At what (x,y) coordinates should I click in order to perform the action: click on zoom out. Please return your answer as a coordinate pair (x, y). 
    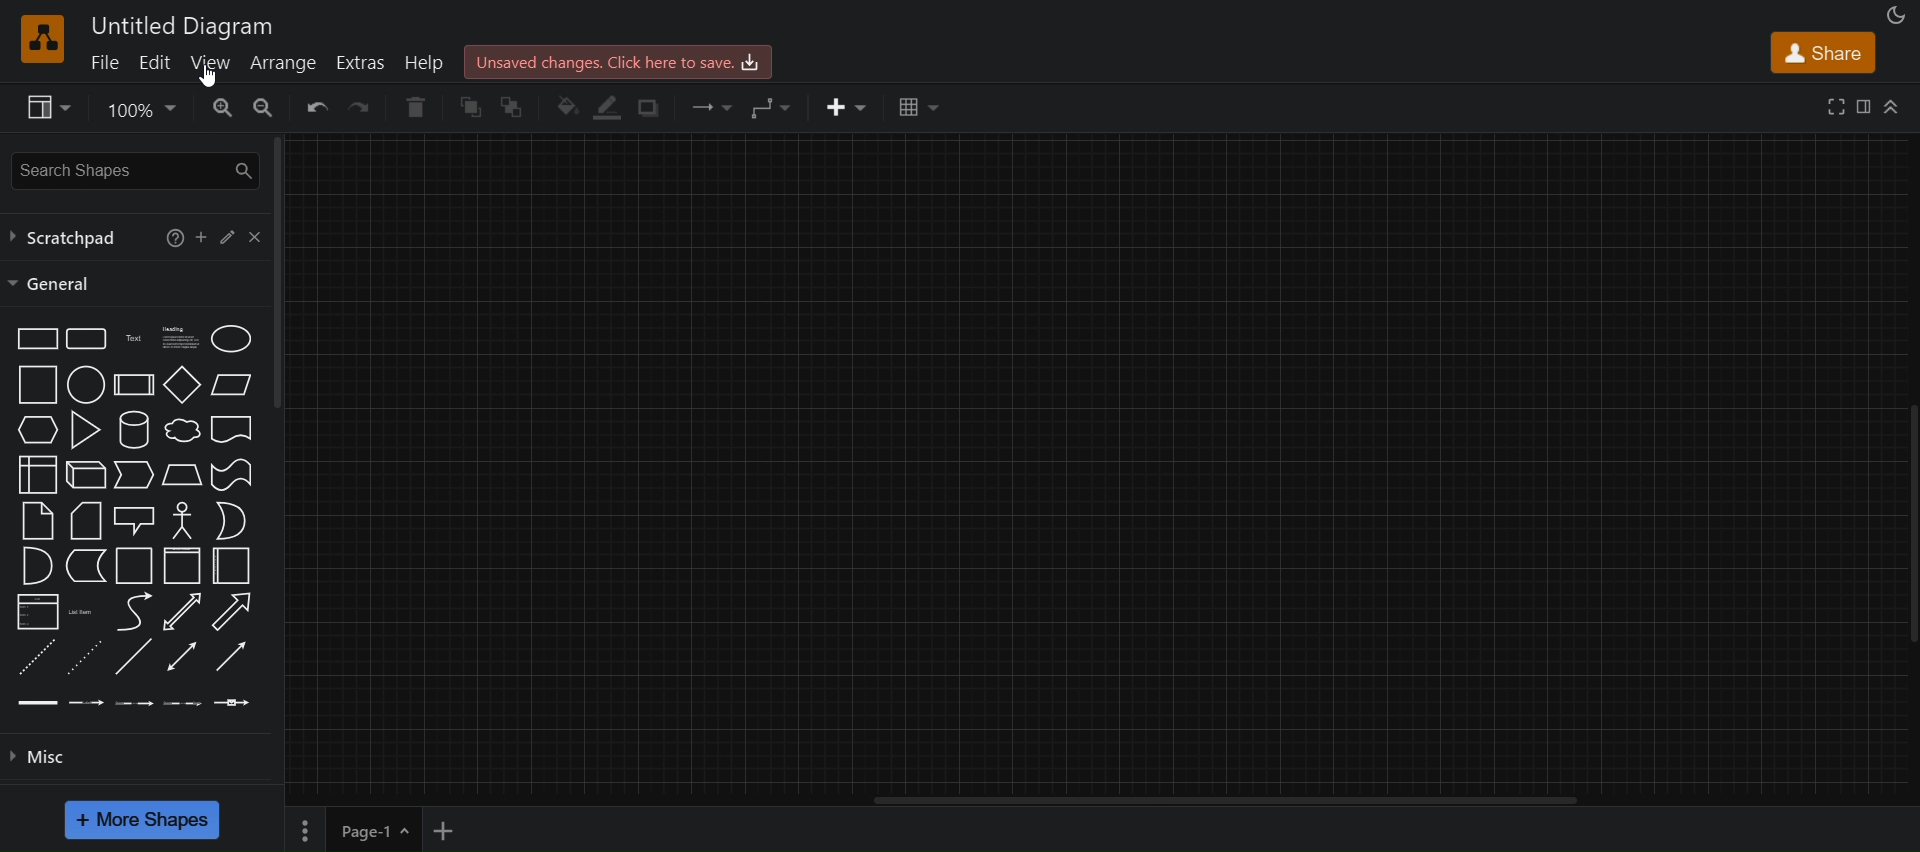
    Looking at the image, I should click on (264, 108).